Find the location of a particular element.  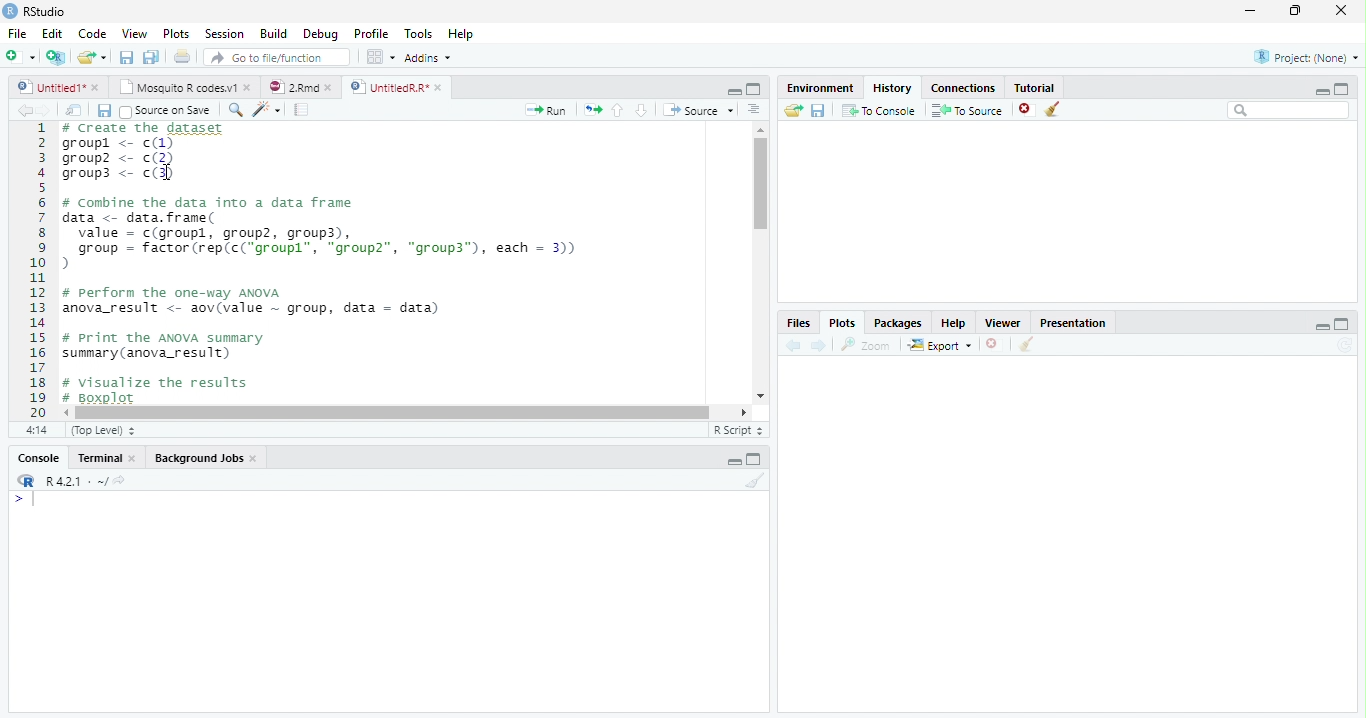

Create a Project is located at coordinates (56, 57).